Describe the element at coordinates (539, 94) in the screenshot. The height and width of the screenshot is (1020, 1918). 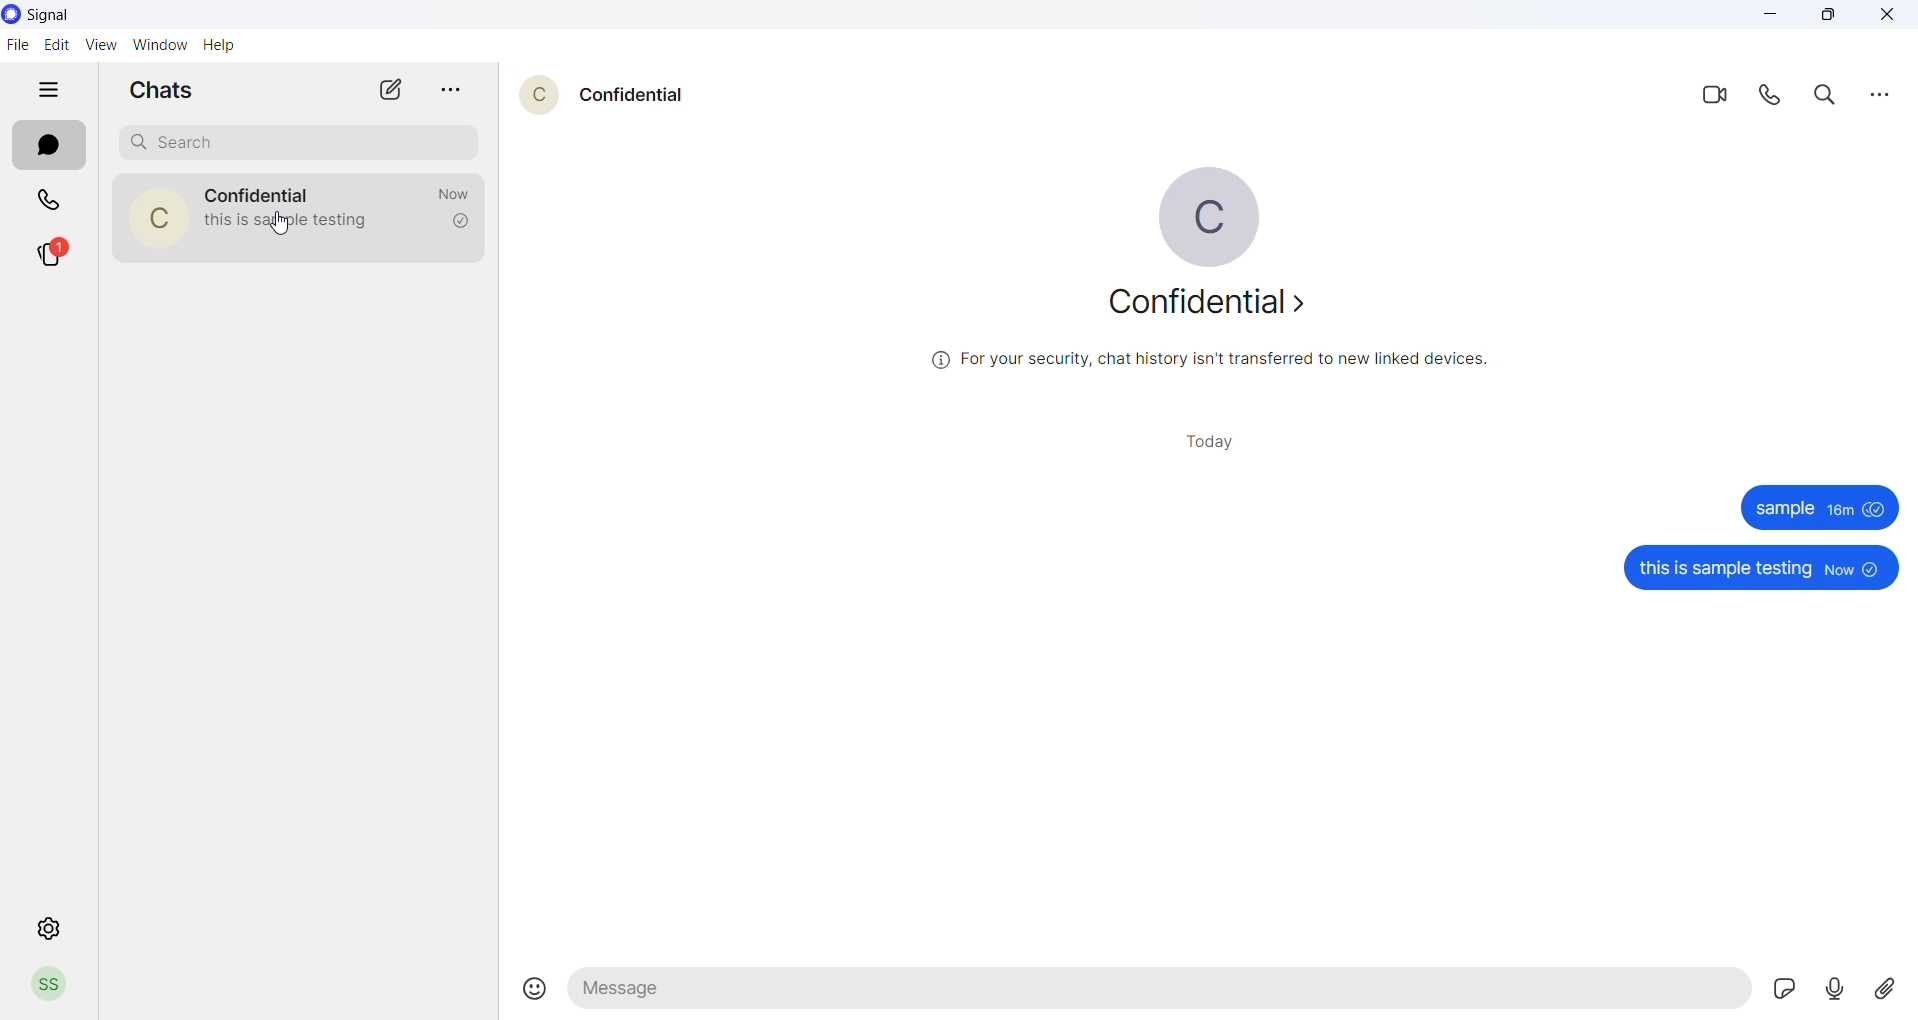
I see `c` at that location.